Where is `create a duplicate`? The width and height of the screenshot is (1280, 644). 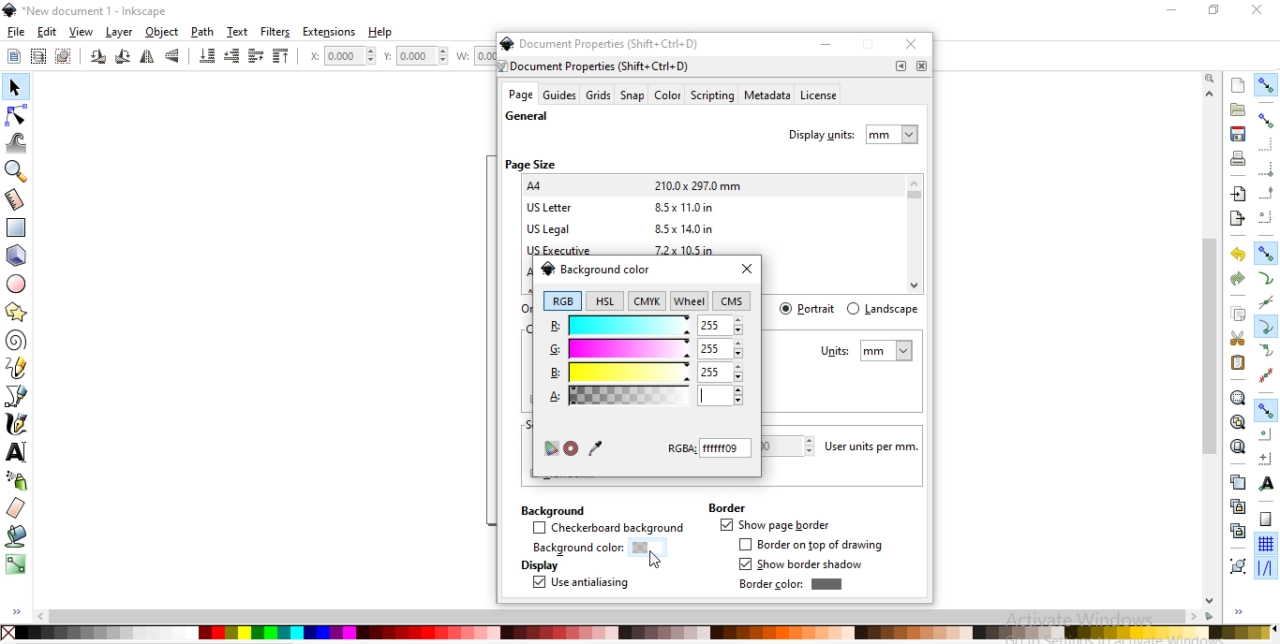
create a duplicate is located at coordinates (1238, 483).